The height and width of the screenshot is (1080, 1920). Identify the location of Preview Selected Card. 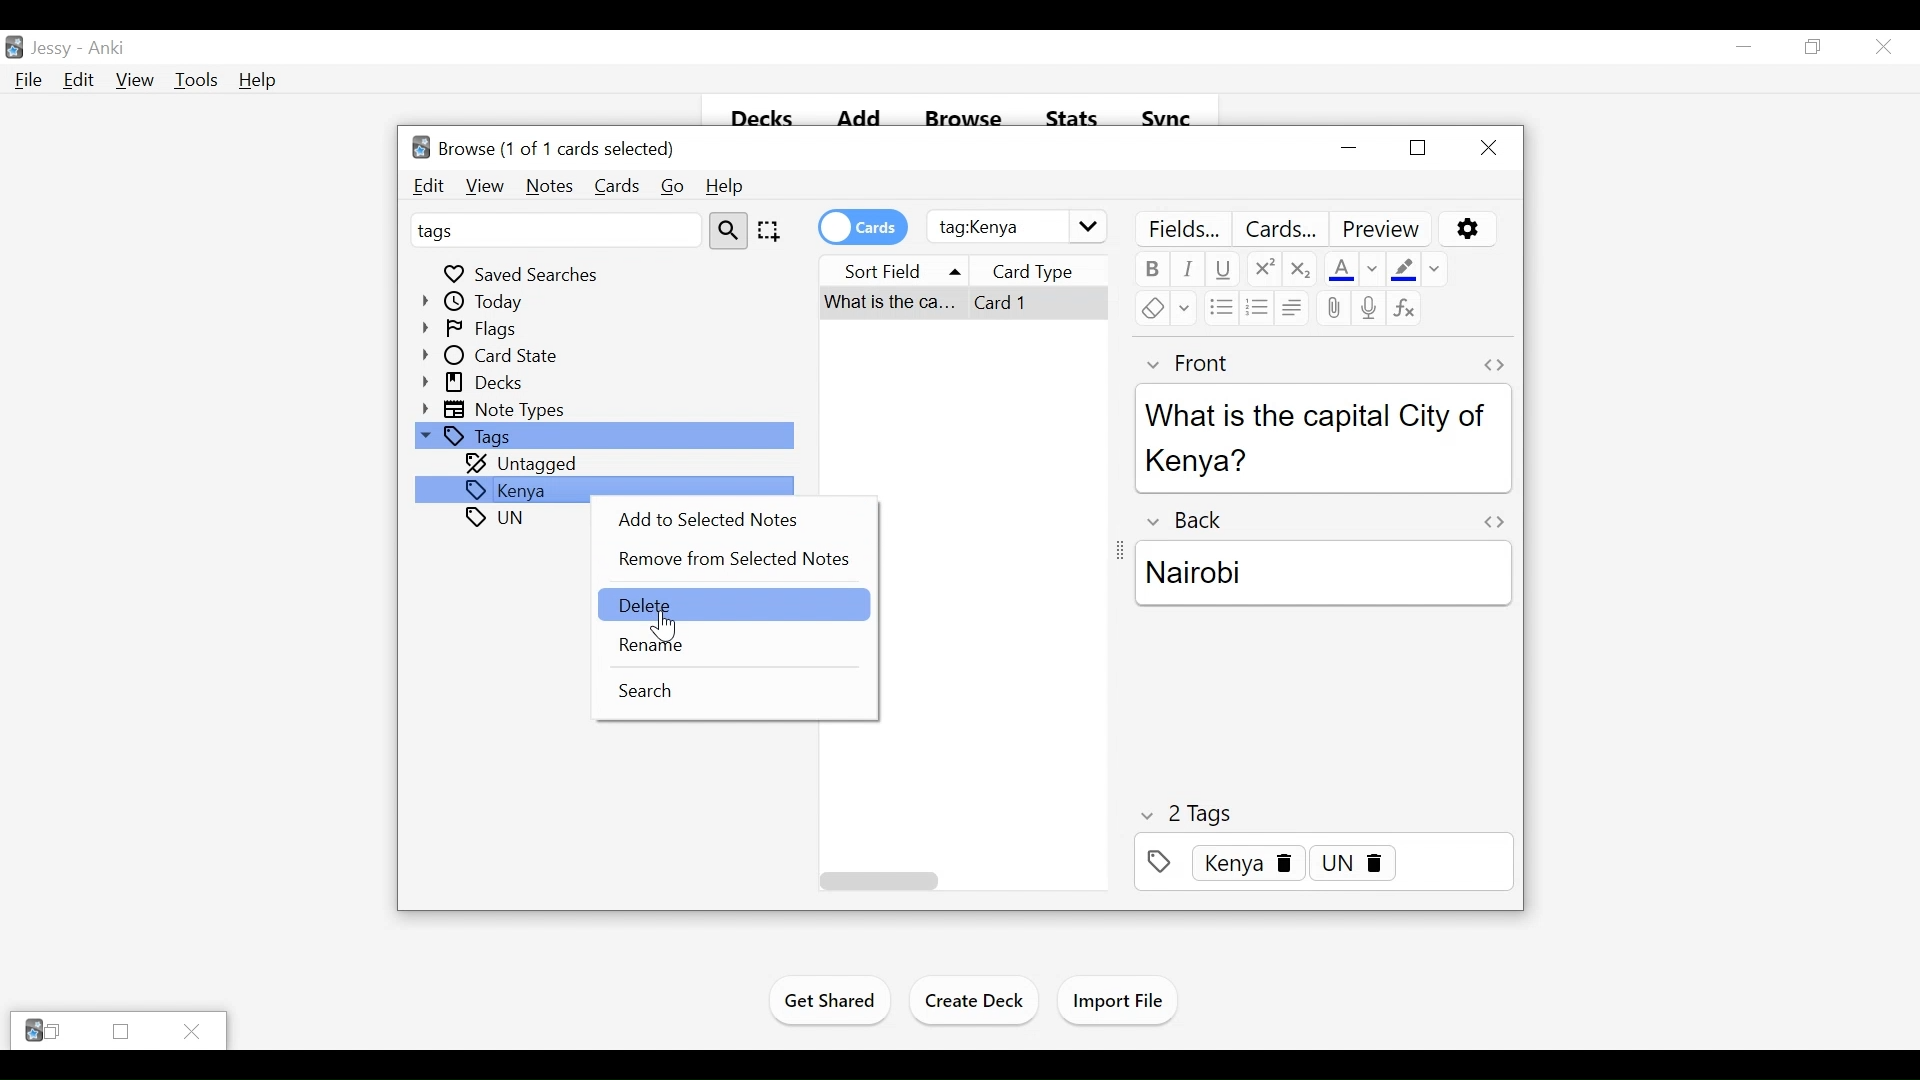
(1383, 229).